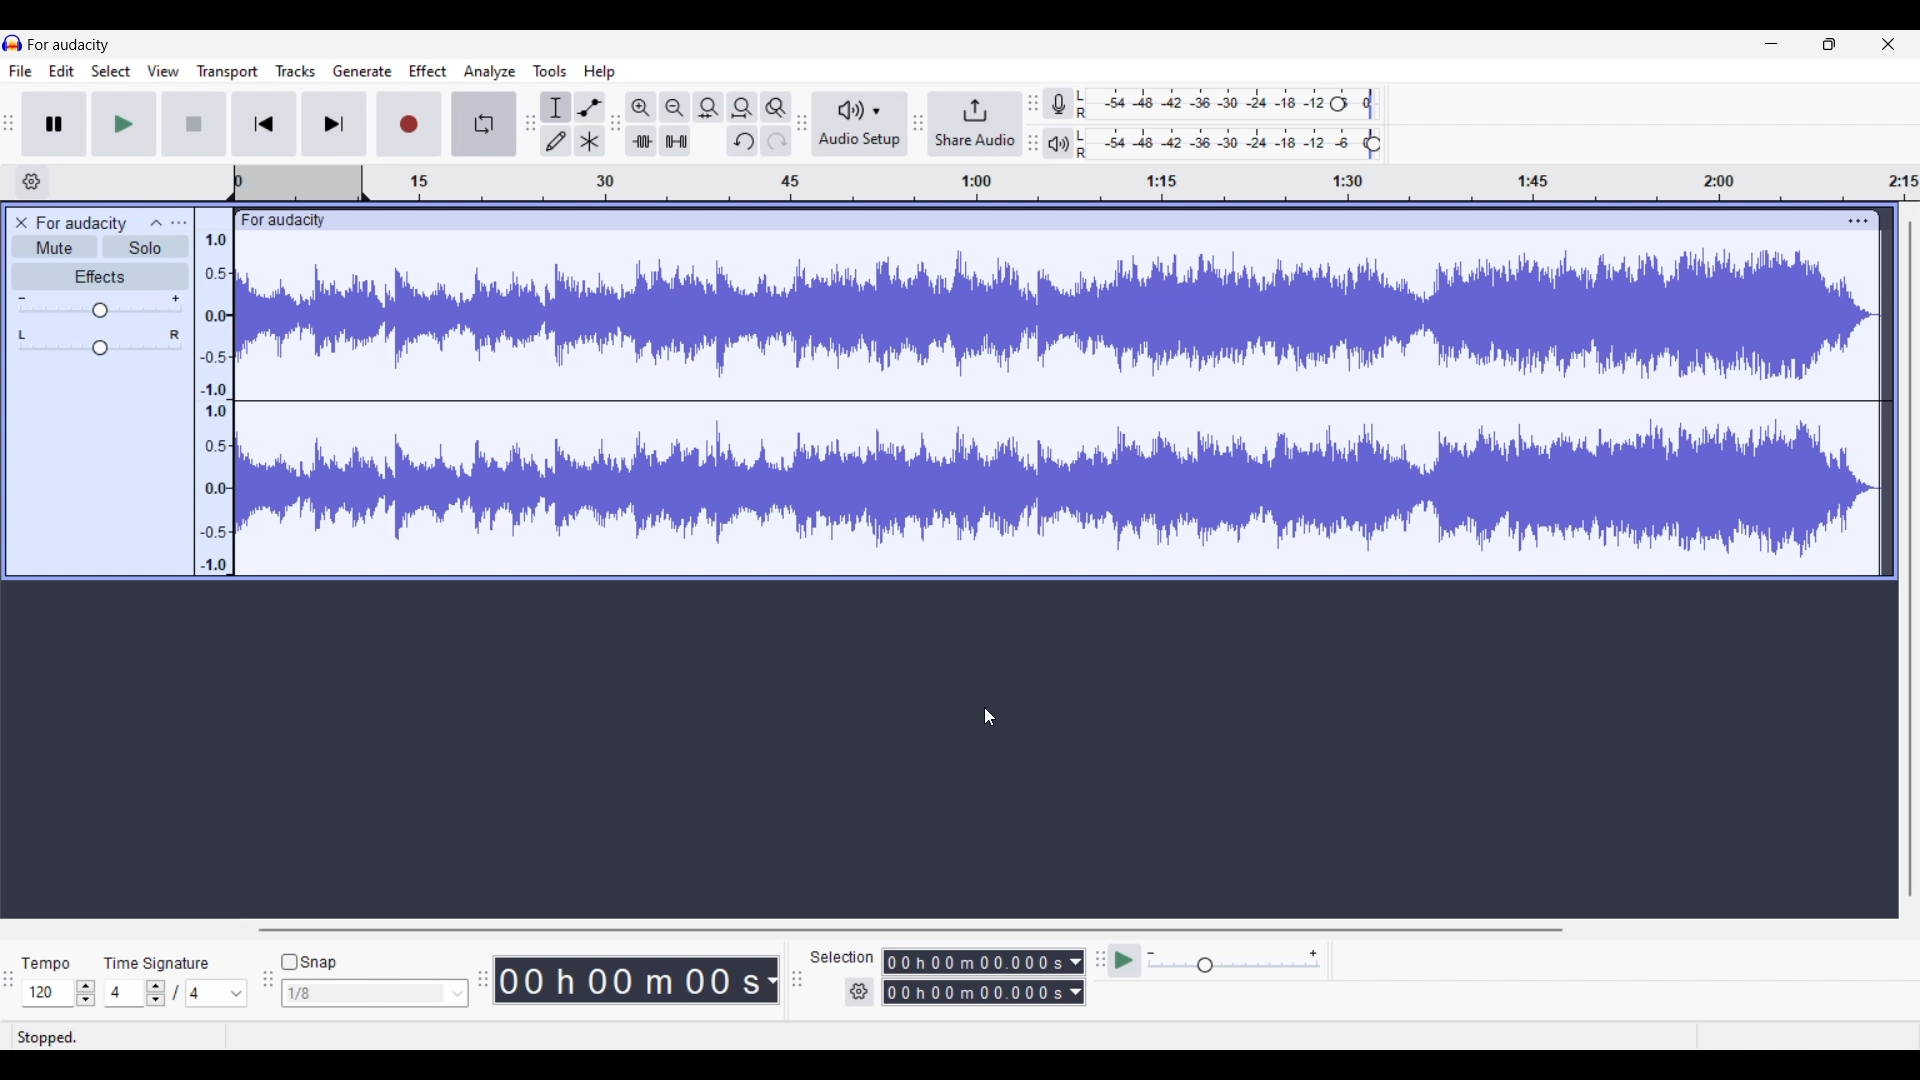  Describe the element at coordinates (857, 124) in the screenshot. I see `Audio setup` at that location.